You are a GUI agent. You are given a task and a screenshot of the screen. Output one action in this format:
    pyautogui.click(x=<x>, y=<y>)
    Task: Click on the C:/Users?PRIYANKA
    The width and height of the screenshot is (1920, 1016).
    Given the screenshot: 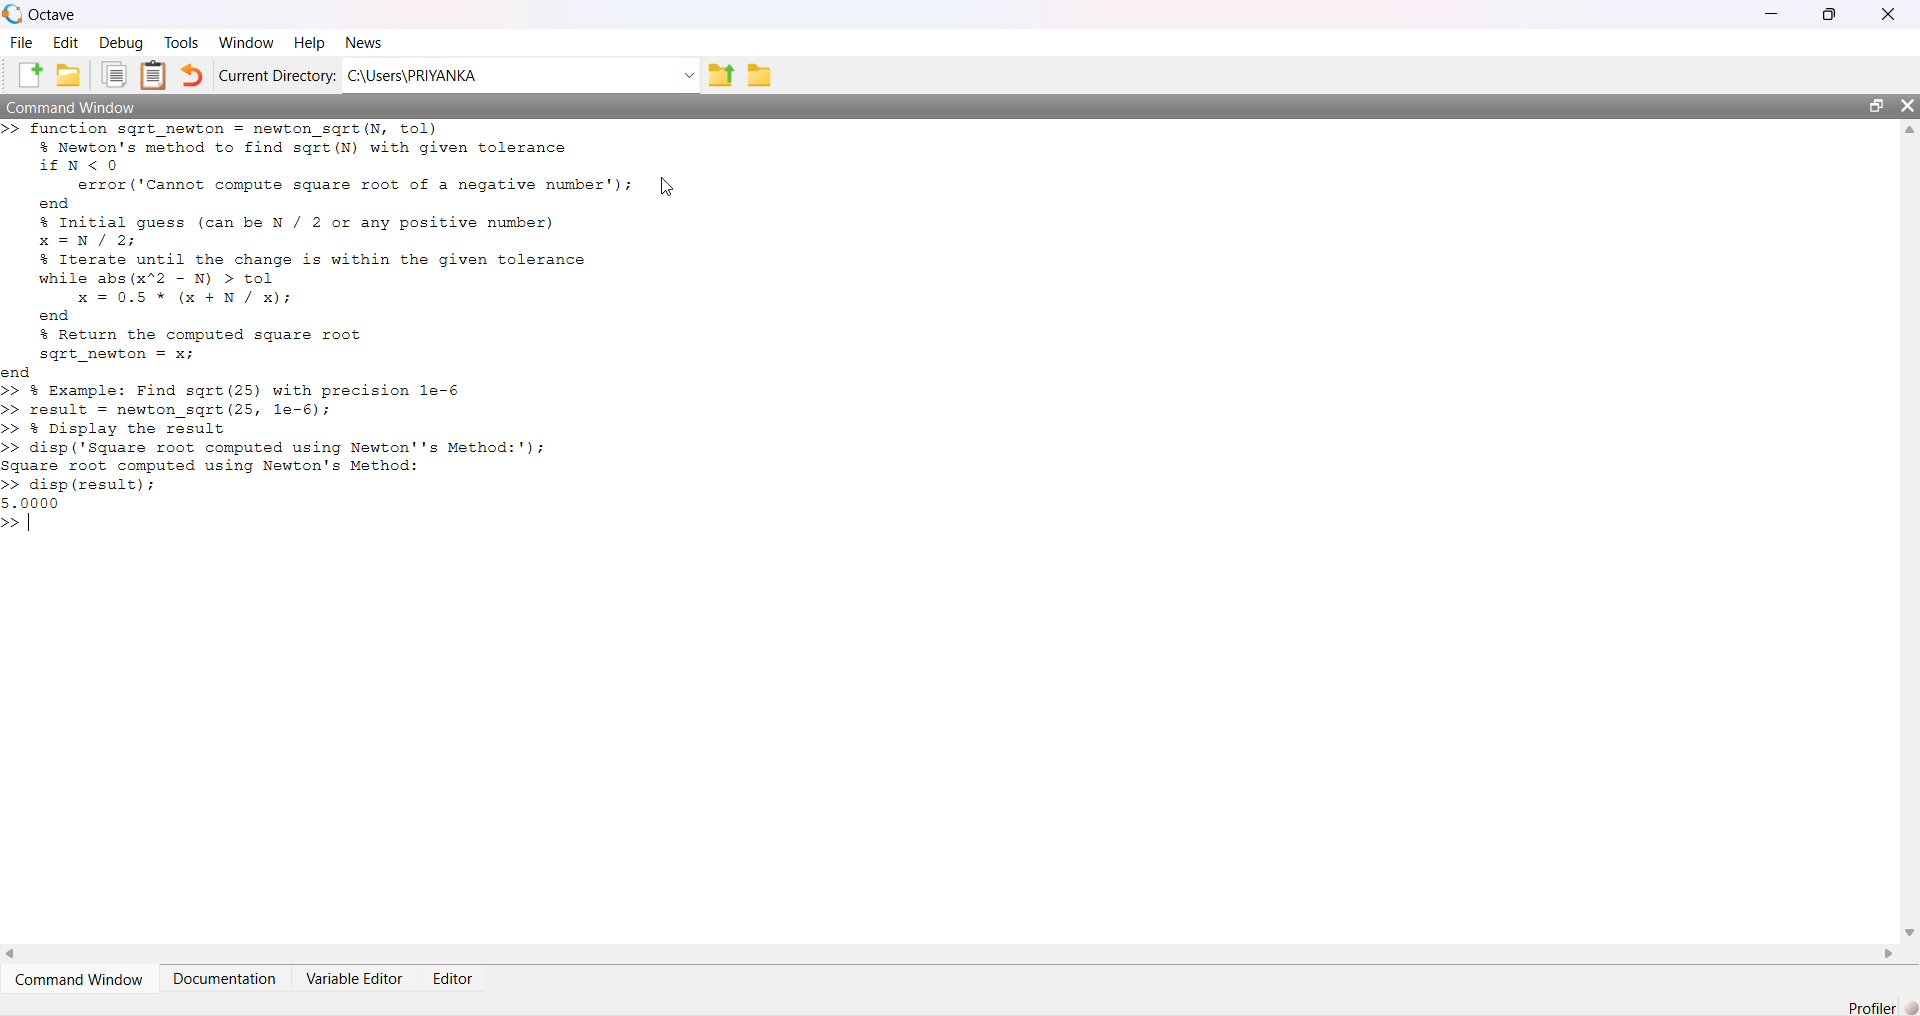 What is the action you would take?
    pyautogui.click(x=508, y=75)
    